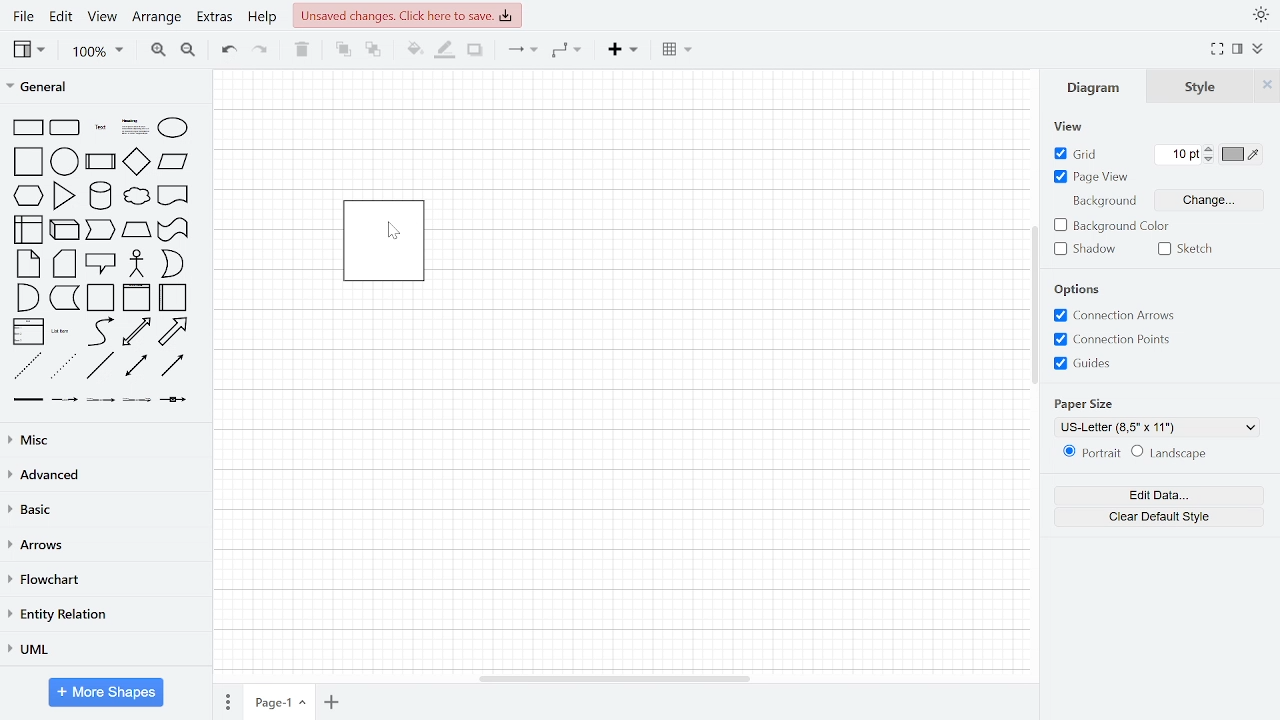 The image size is (1280, 720). I want to click on hexagon, so click(27, 195).